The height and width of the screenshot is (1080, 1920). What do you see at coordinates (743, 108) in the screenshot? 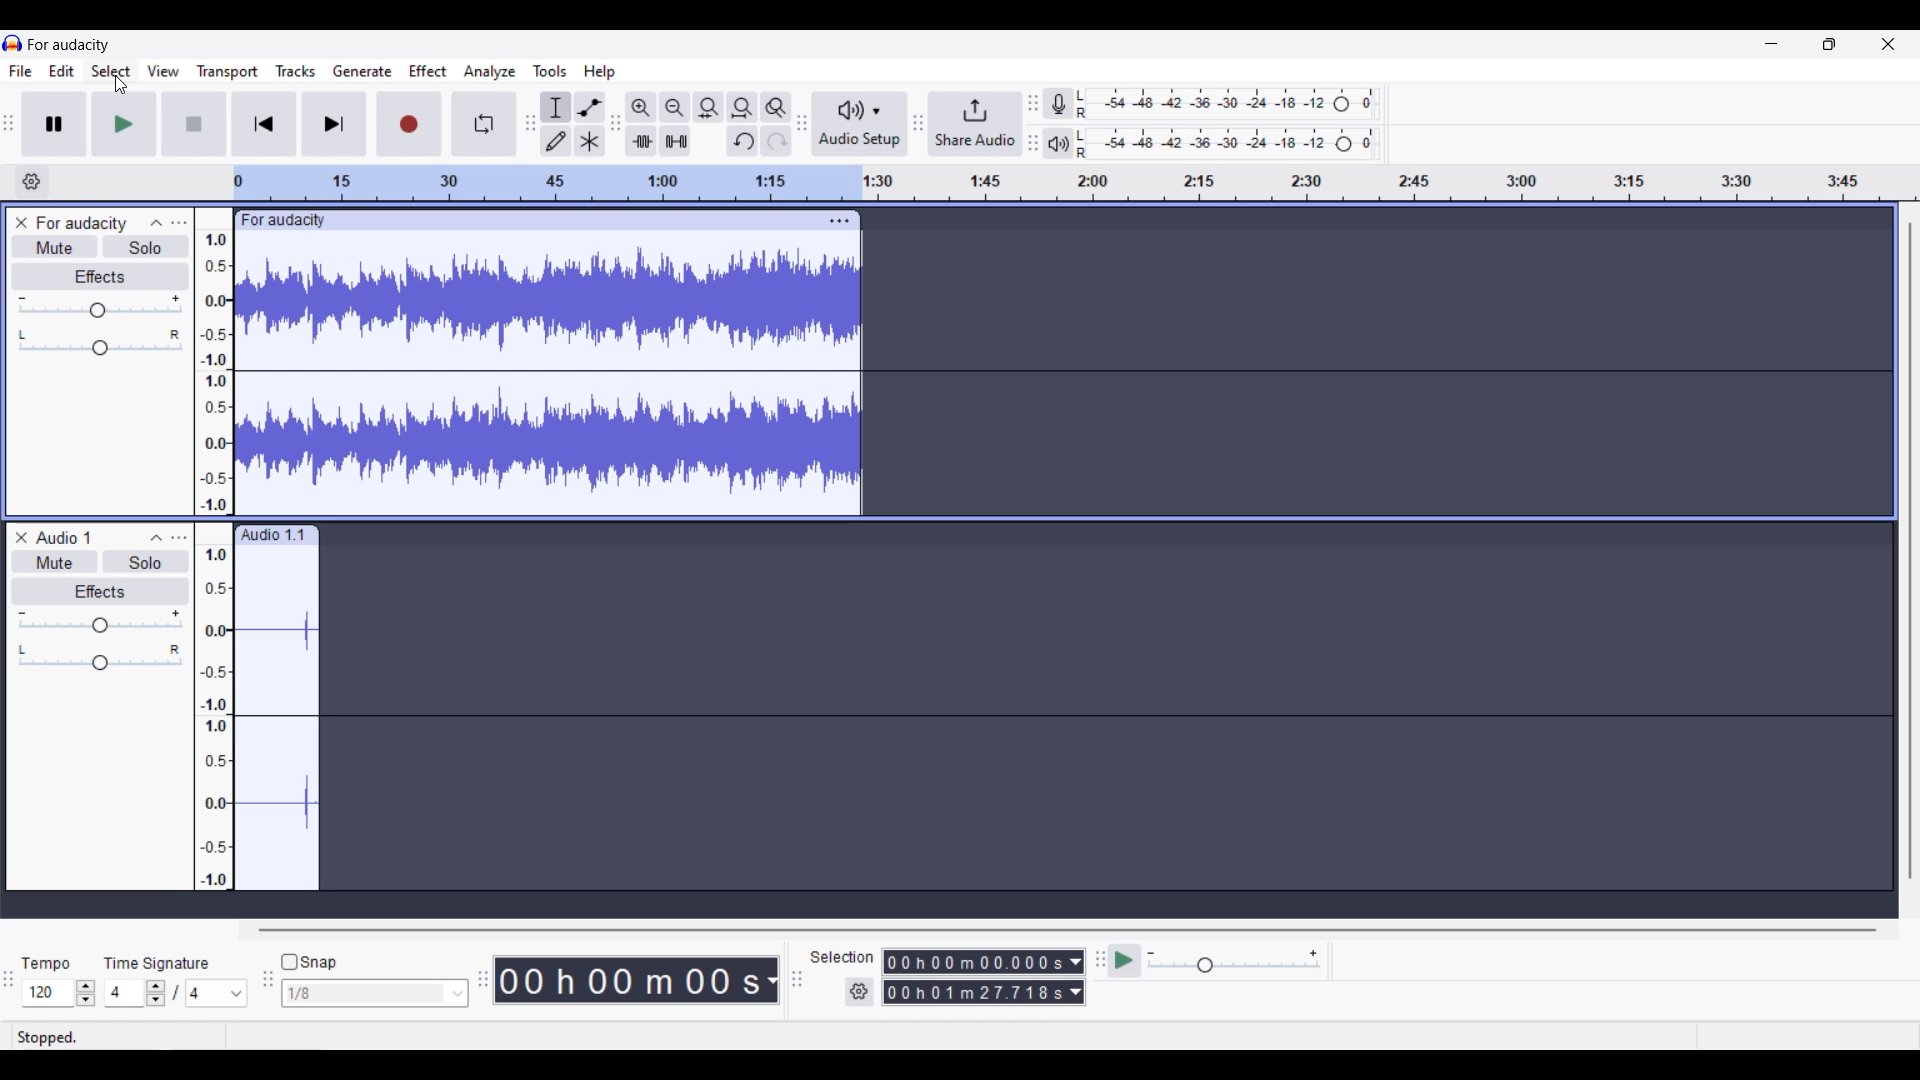
I see `Fit project to width` at bounding box center [743, 108].